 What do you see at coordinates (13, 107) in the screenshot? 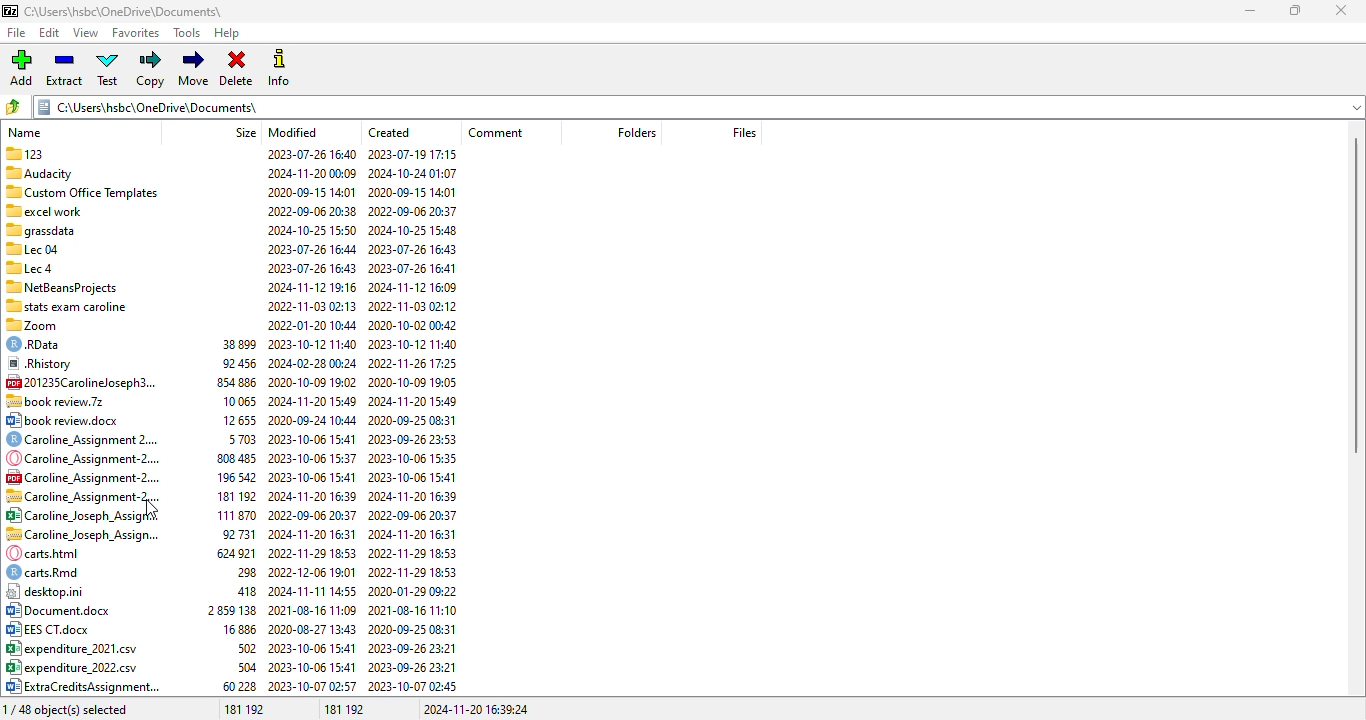
I see `browse folders` at bounding box center [13, 107].